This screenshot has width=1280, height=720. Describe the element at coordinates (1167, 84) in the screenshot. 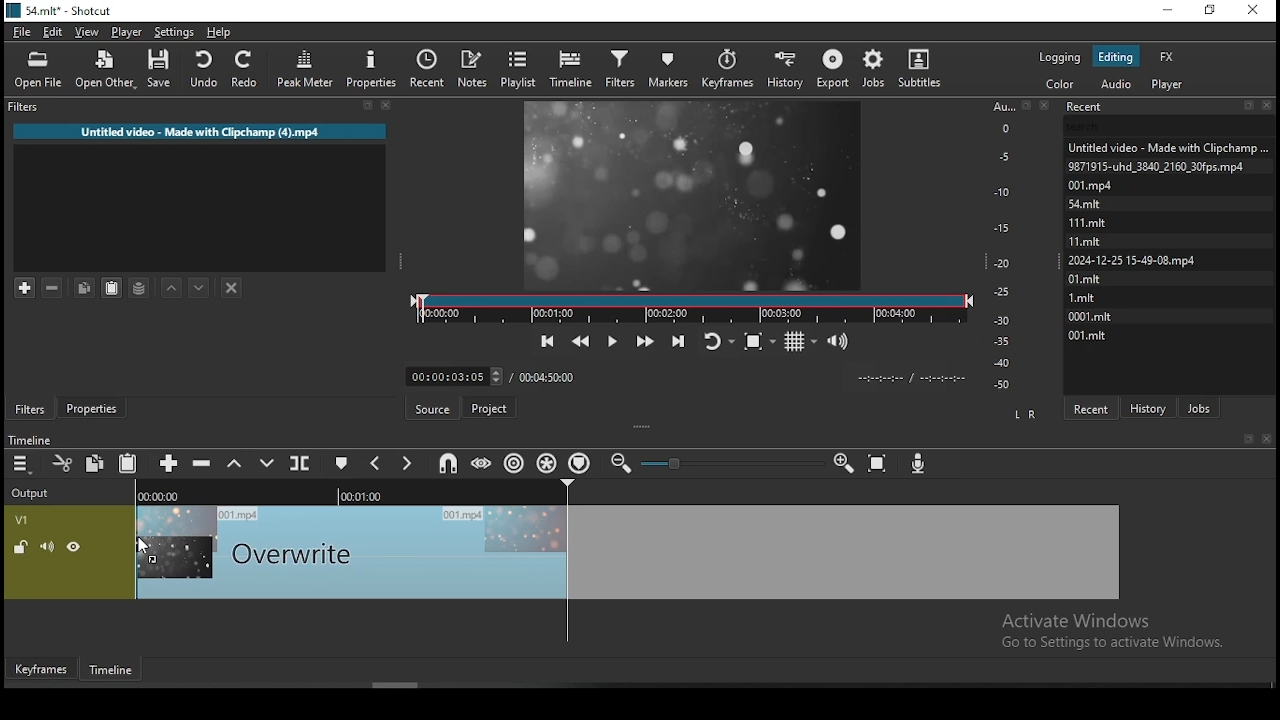

I see `player` at that location.